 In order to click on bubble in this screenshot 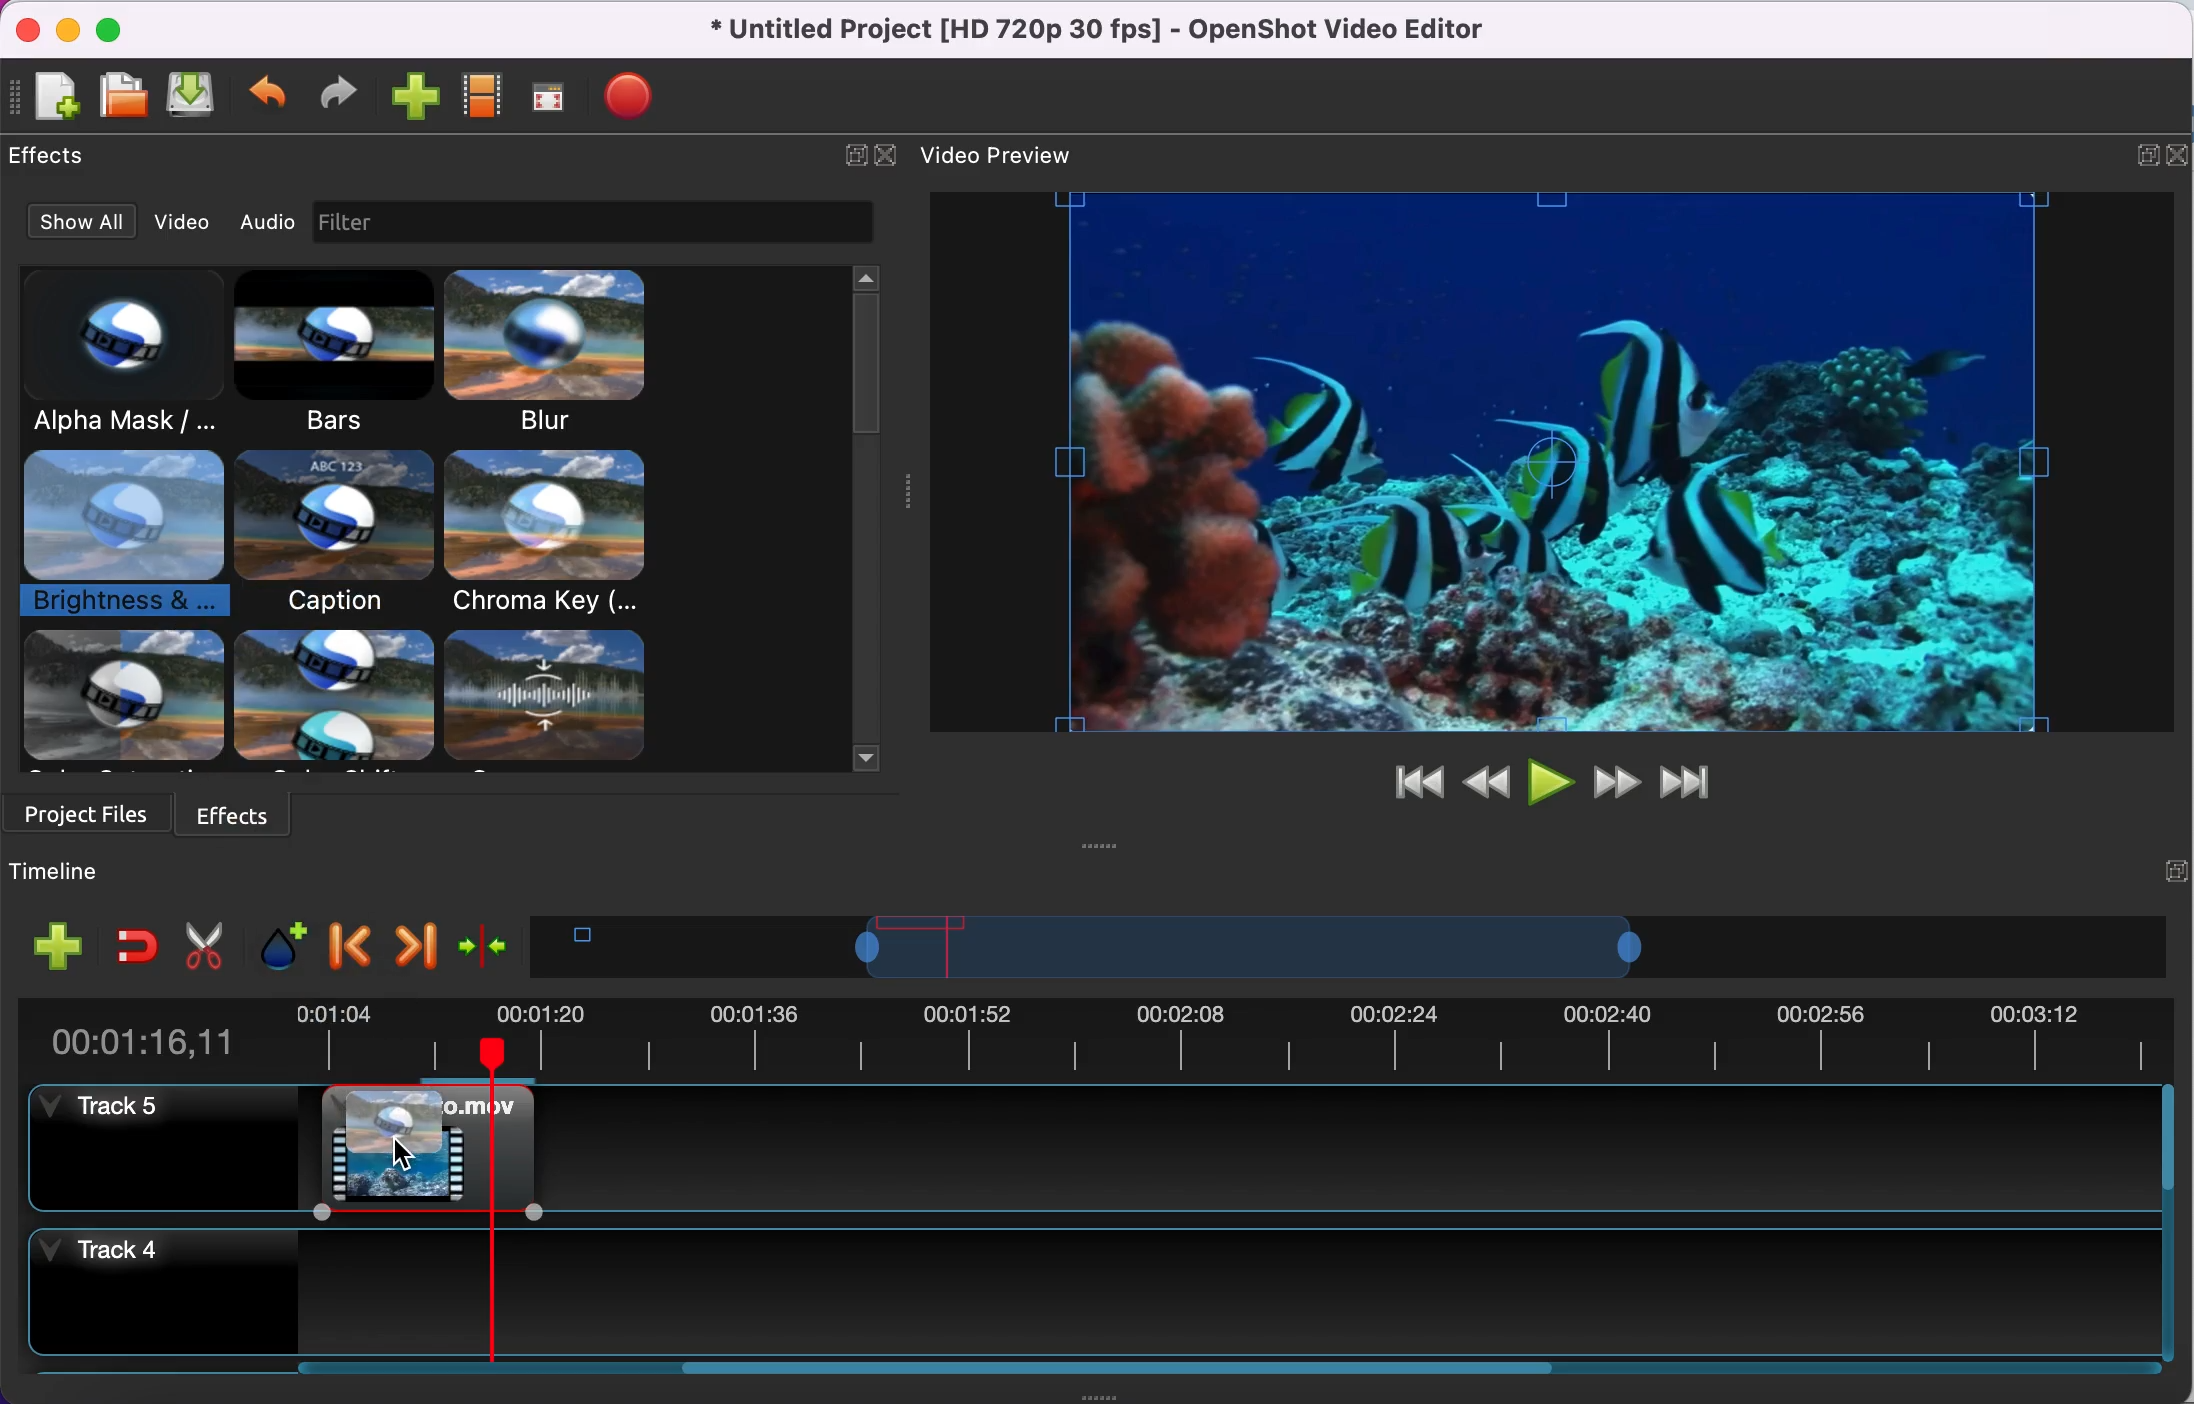, I will do `click(332, 533)`.